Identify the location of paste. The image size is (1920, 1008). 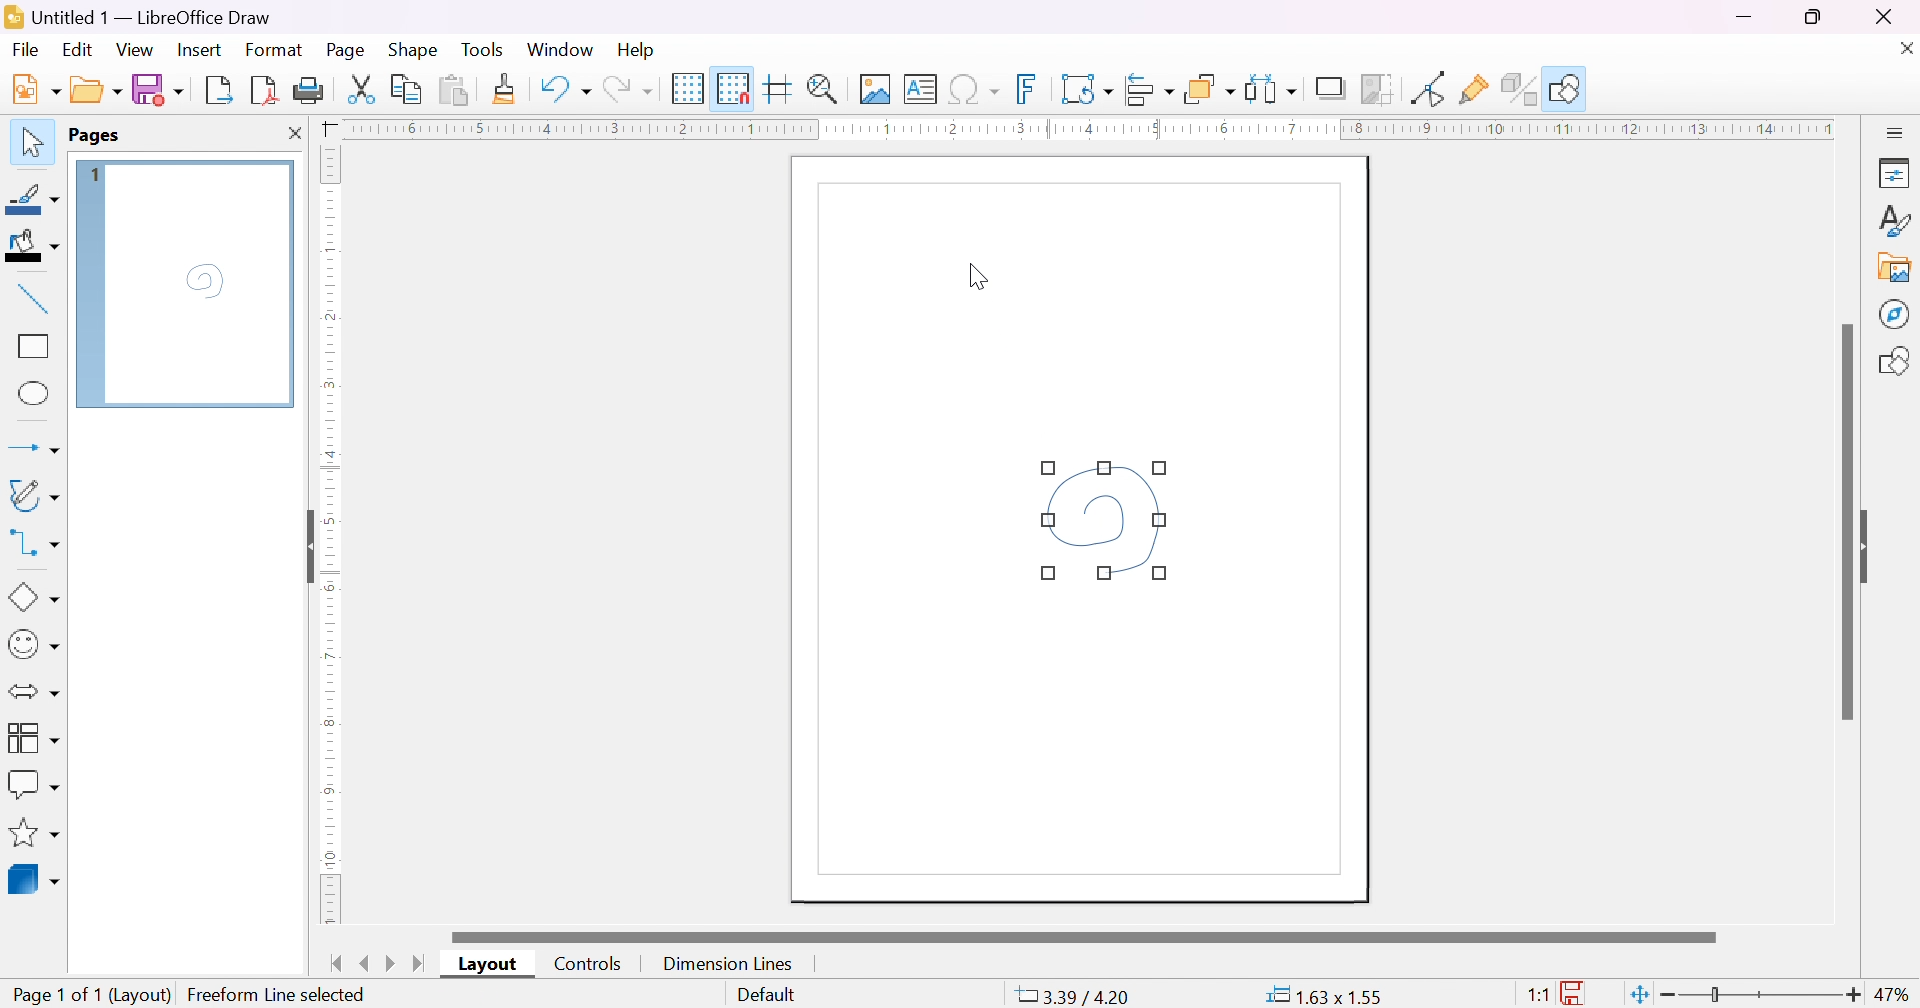
(454, 91).